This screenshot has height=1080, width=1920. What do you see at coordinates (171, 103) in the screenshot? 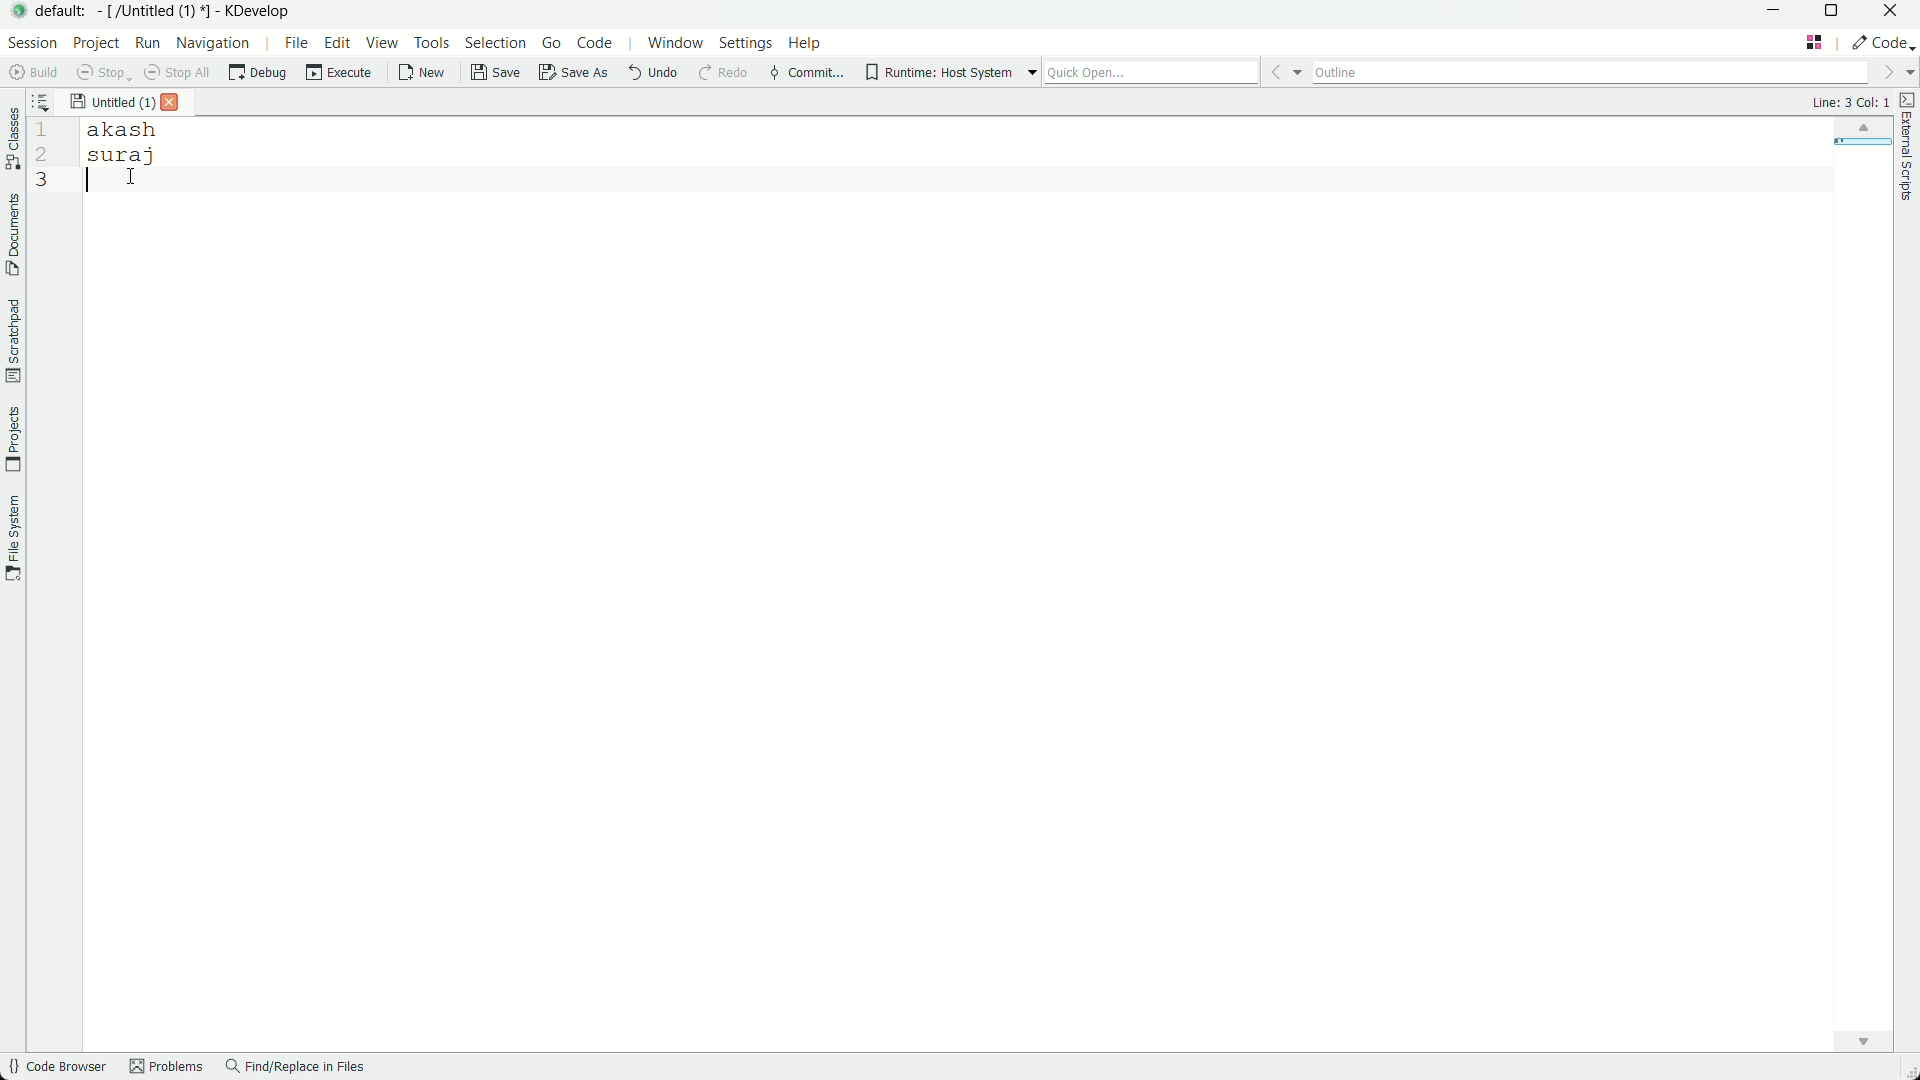
I see `close file` at bounding box center [171, 103].